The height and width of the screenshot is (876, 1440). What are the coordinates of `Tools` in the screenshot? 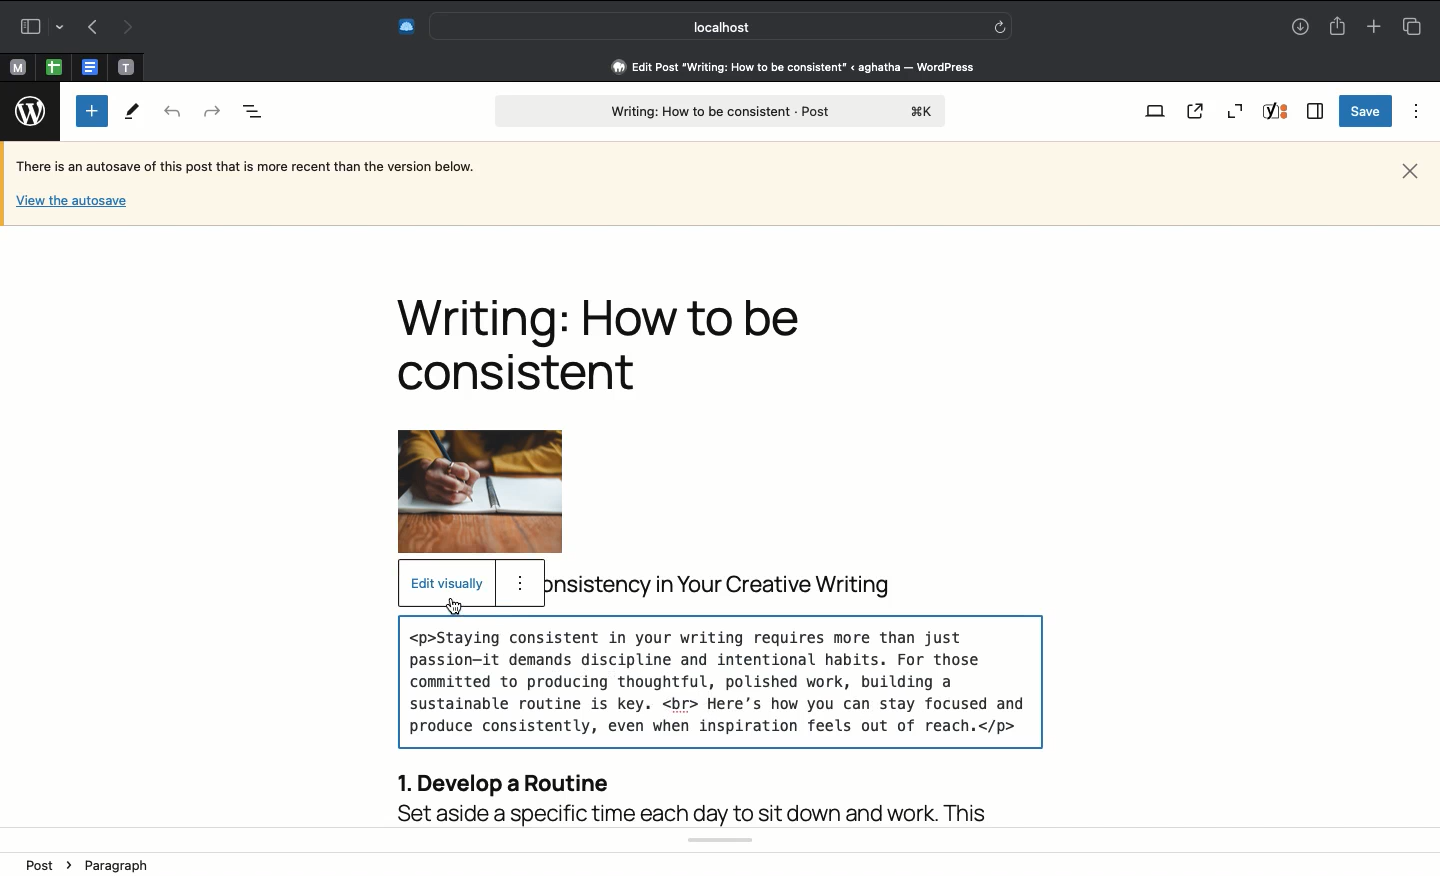 It's located at (133, 113).